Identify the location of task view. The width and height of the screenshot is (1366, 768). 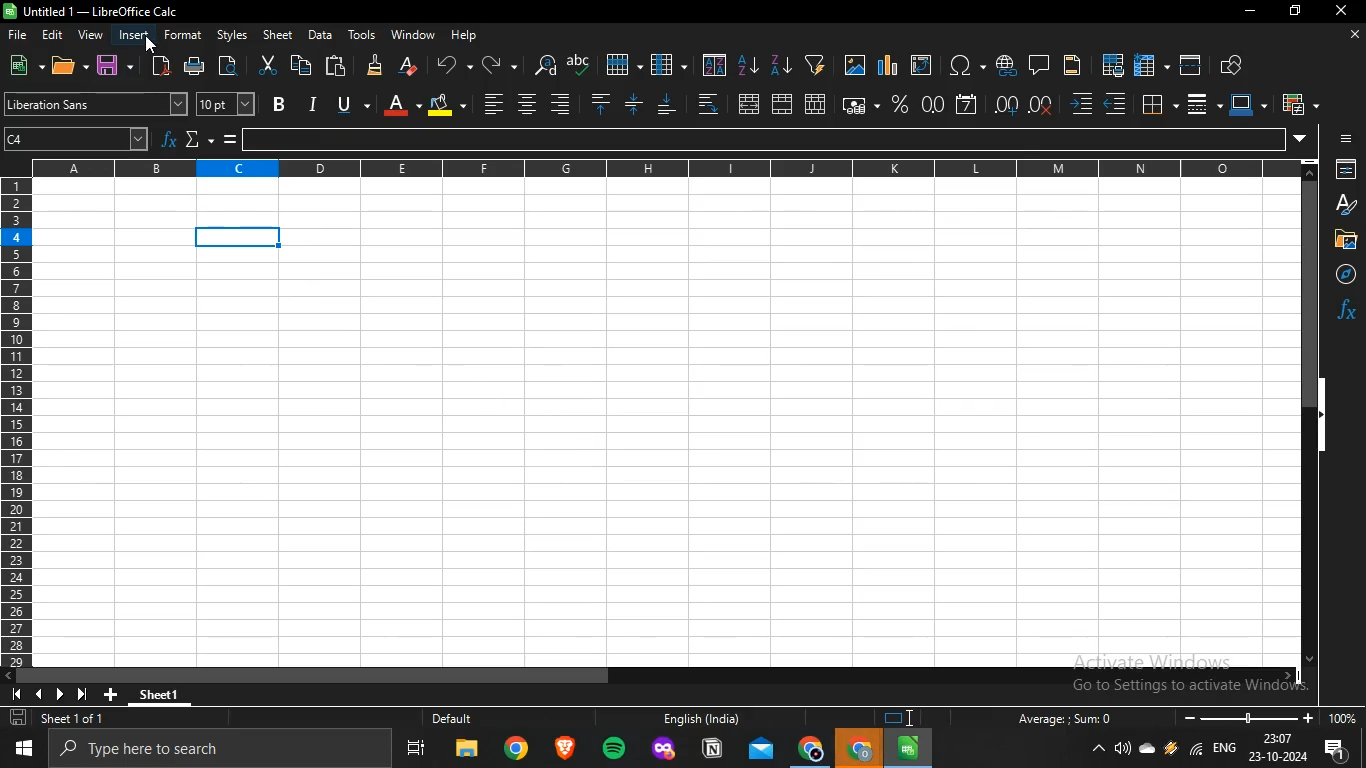
(417, 752).